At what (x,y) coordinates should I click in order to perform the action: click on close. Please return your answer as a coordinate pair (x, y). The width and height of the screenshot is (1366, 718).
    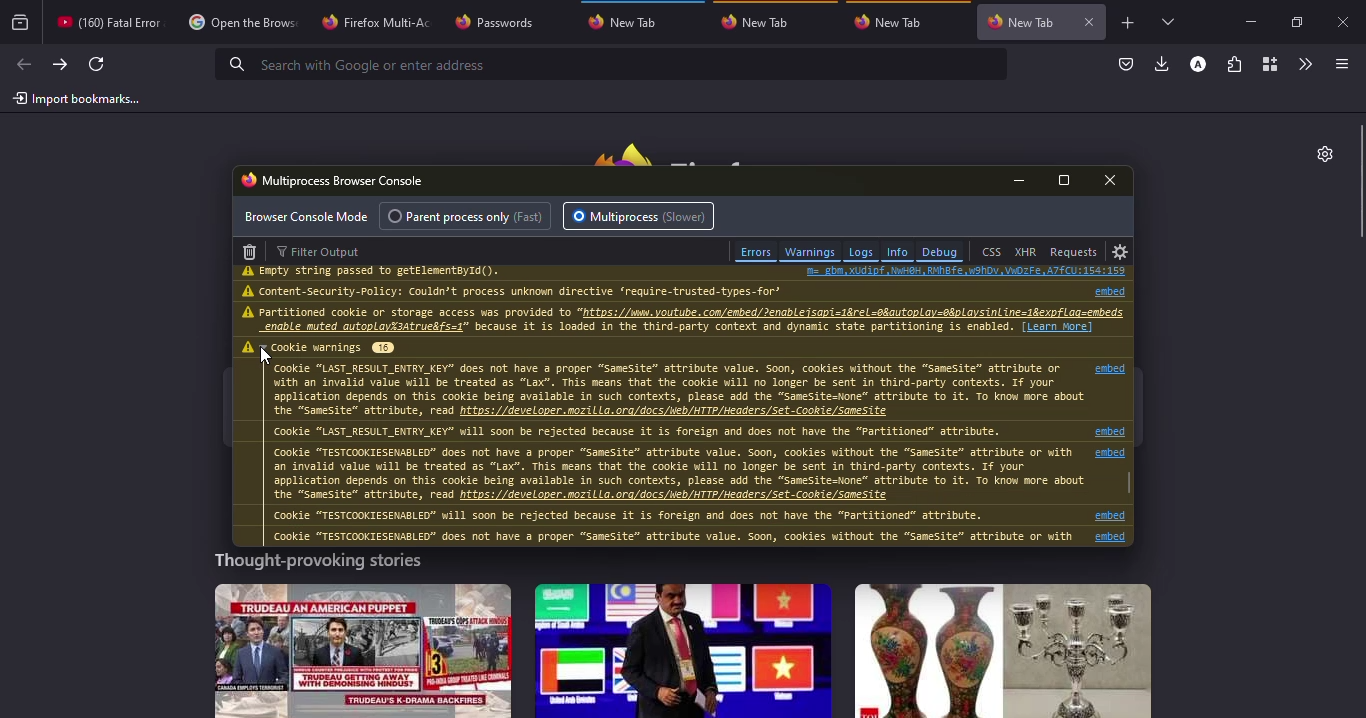
    Looking at the image, I should click on (1091, 22).